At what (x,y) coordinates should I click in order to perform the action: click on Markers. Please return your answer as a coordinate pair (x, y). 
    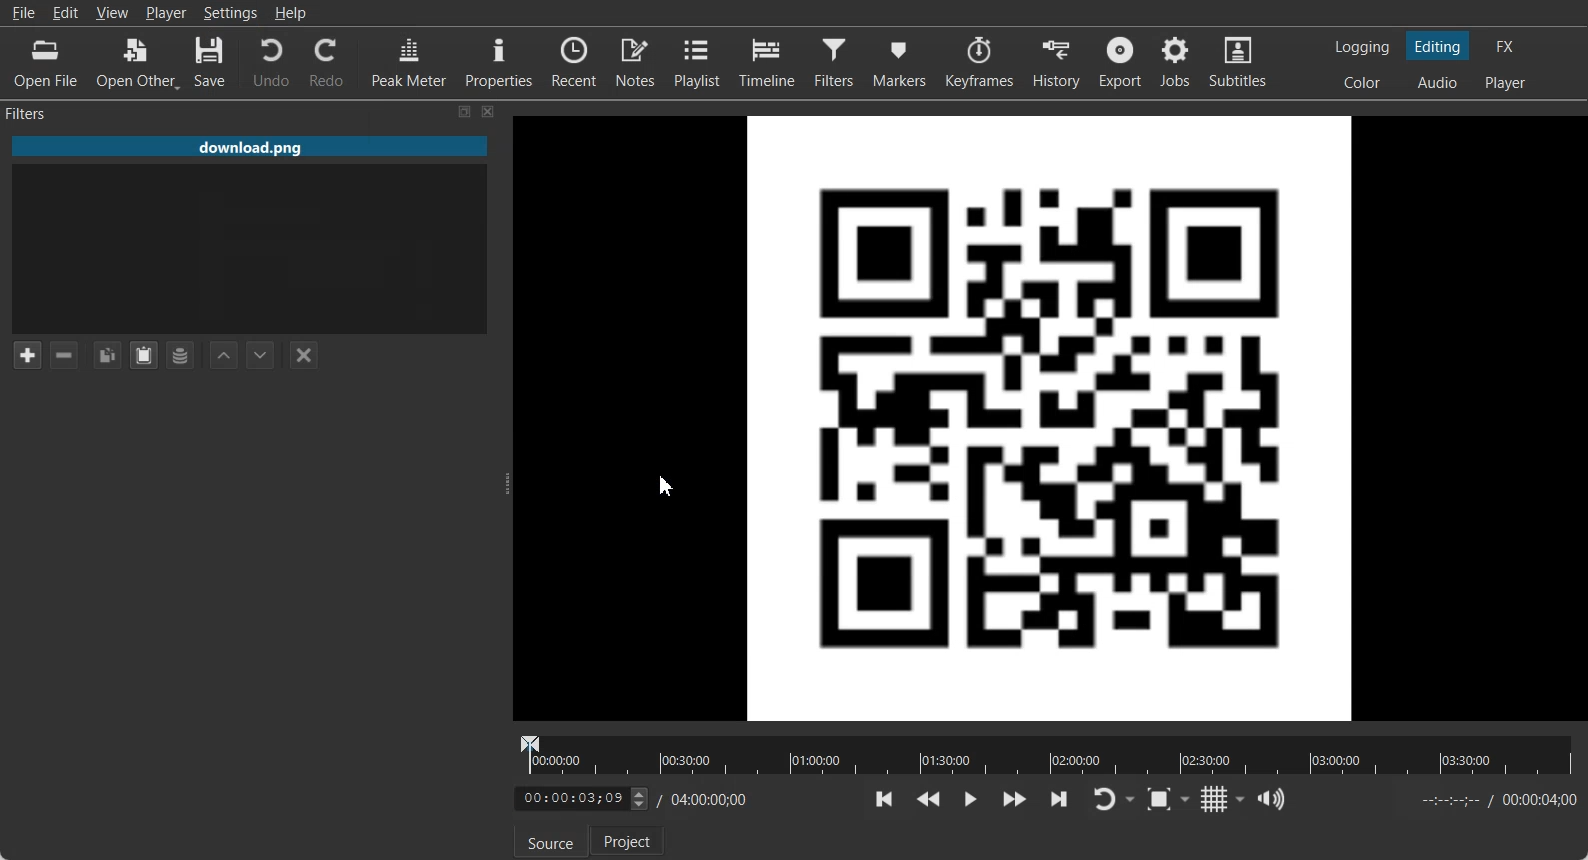
    Looking at the image, I should click on (898, 63).